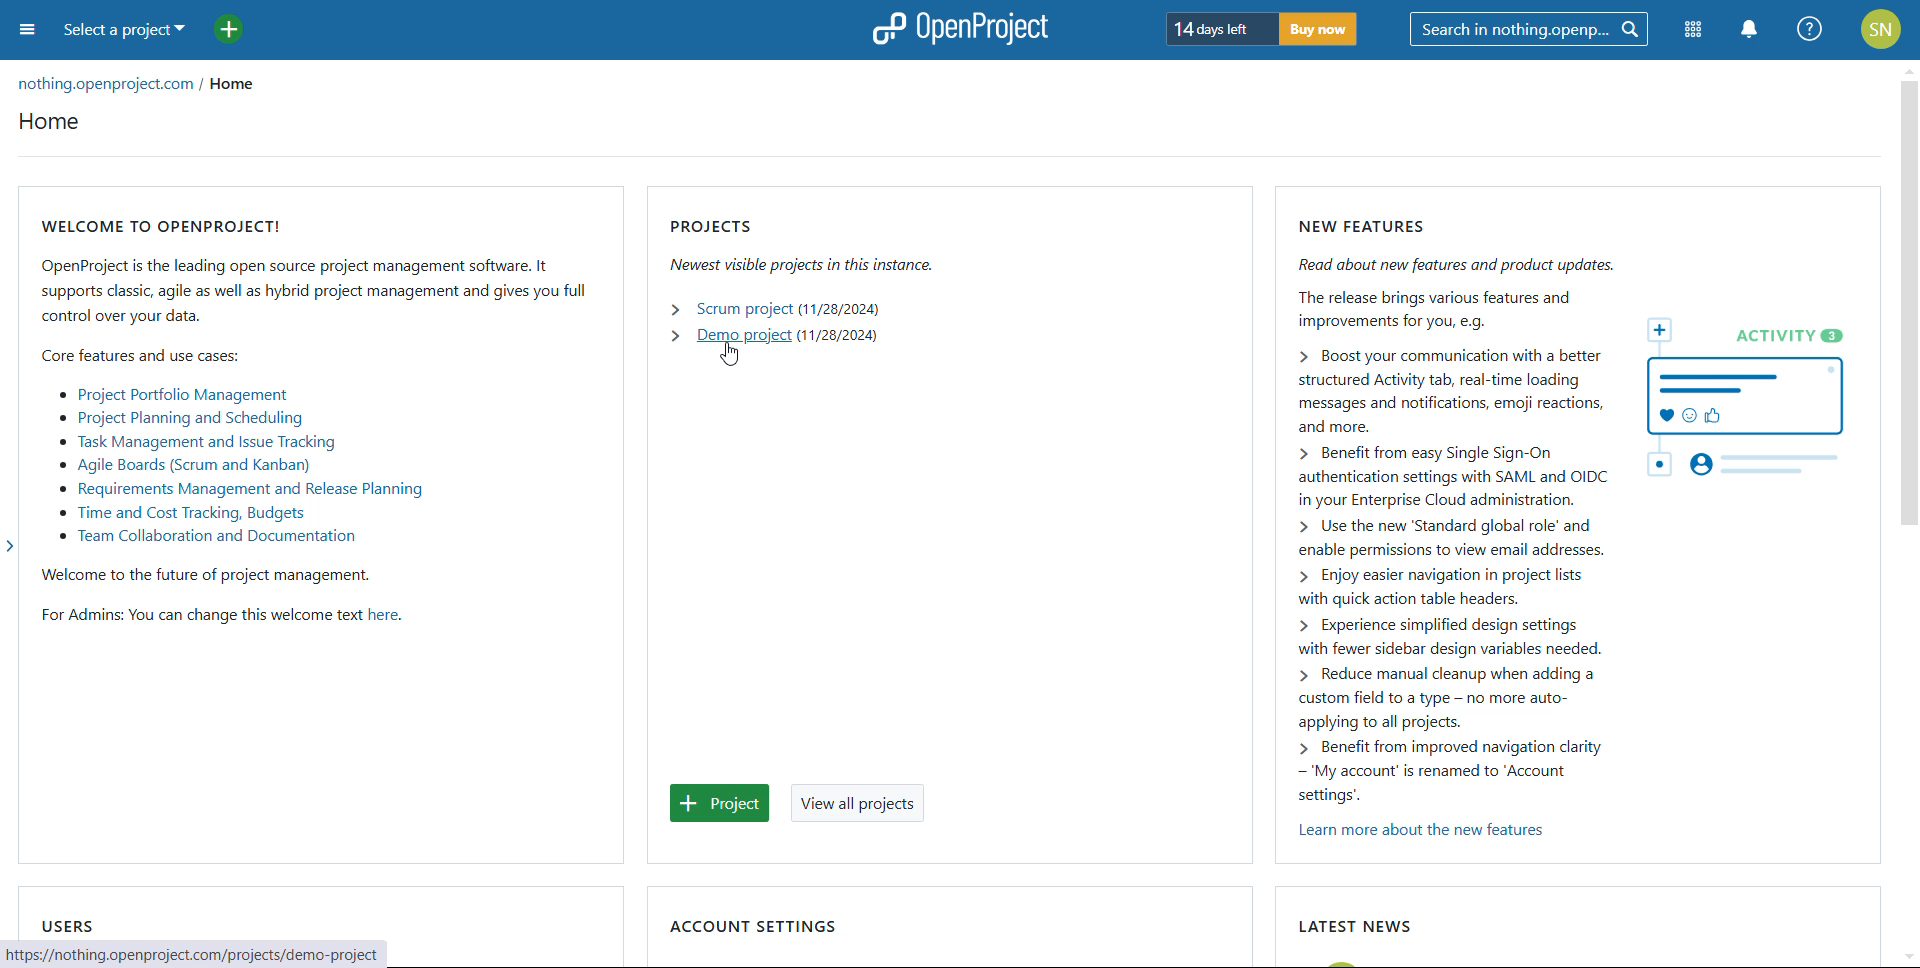 This screenshot has height=968, width=1920. I want to click on web address, so click(203, 954).